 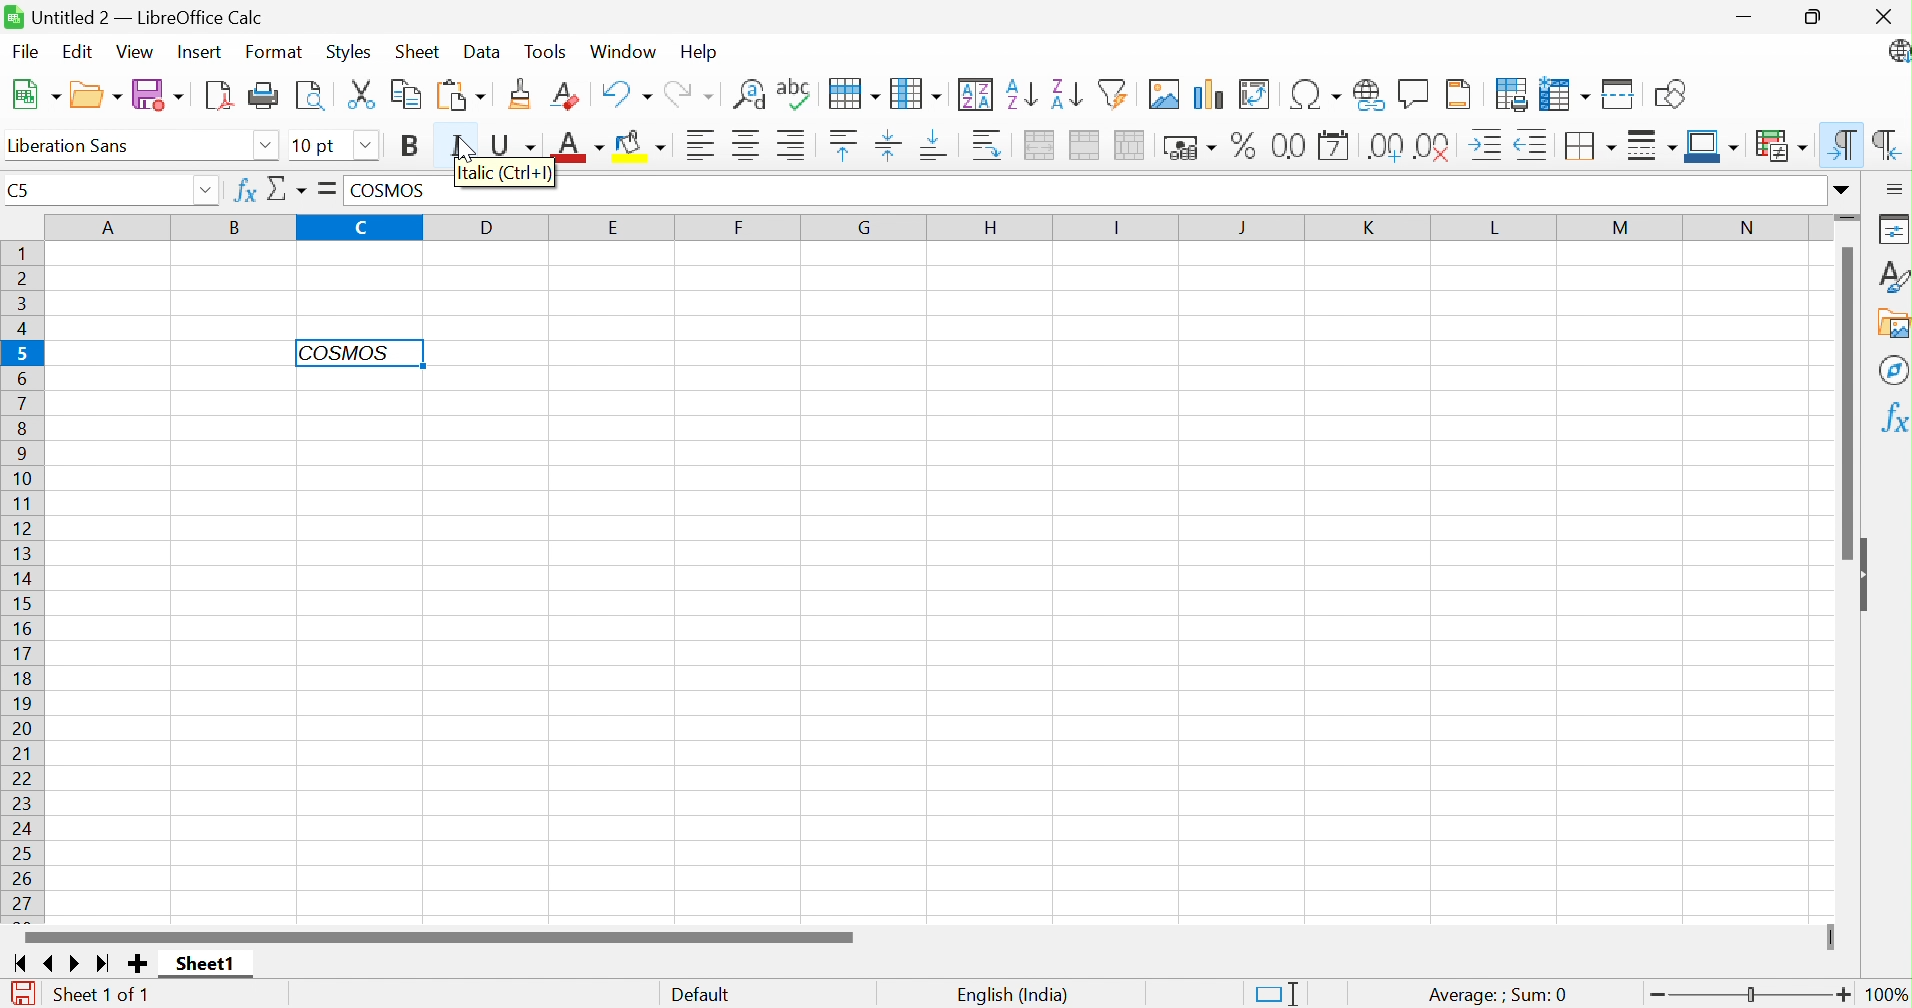 What do you see at coordinates (1844, 994) in the screenshot?
I see `Zoom in` at bounding box center [1844, 994].